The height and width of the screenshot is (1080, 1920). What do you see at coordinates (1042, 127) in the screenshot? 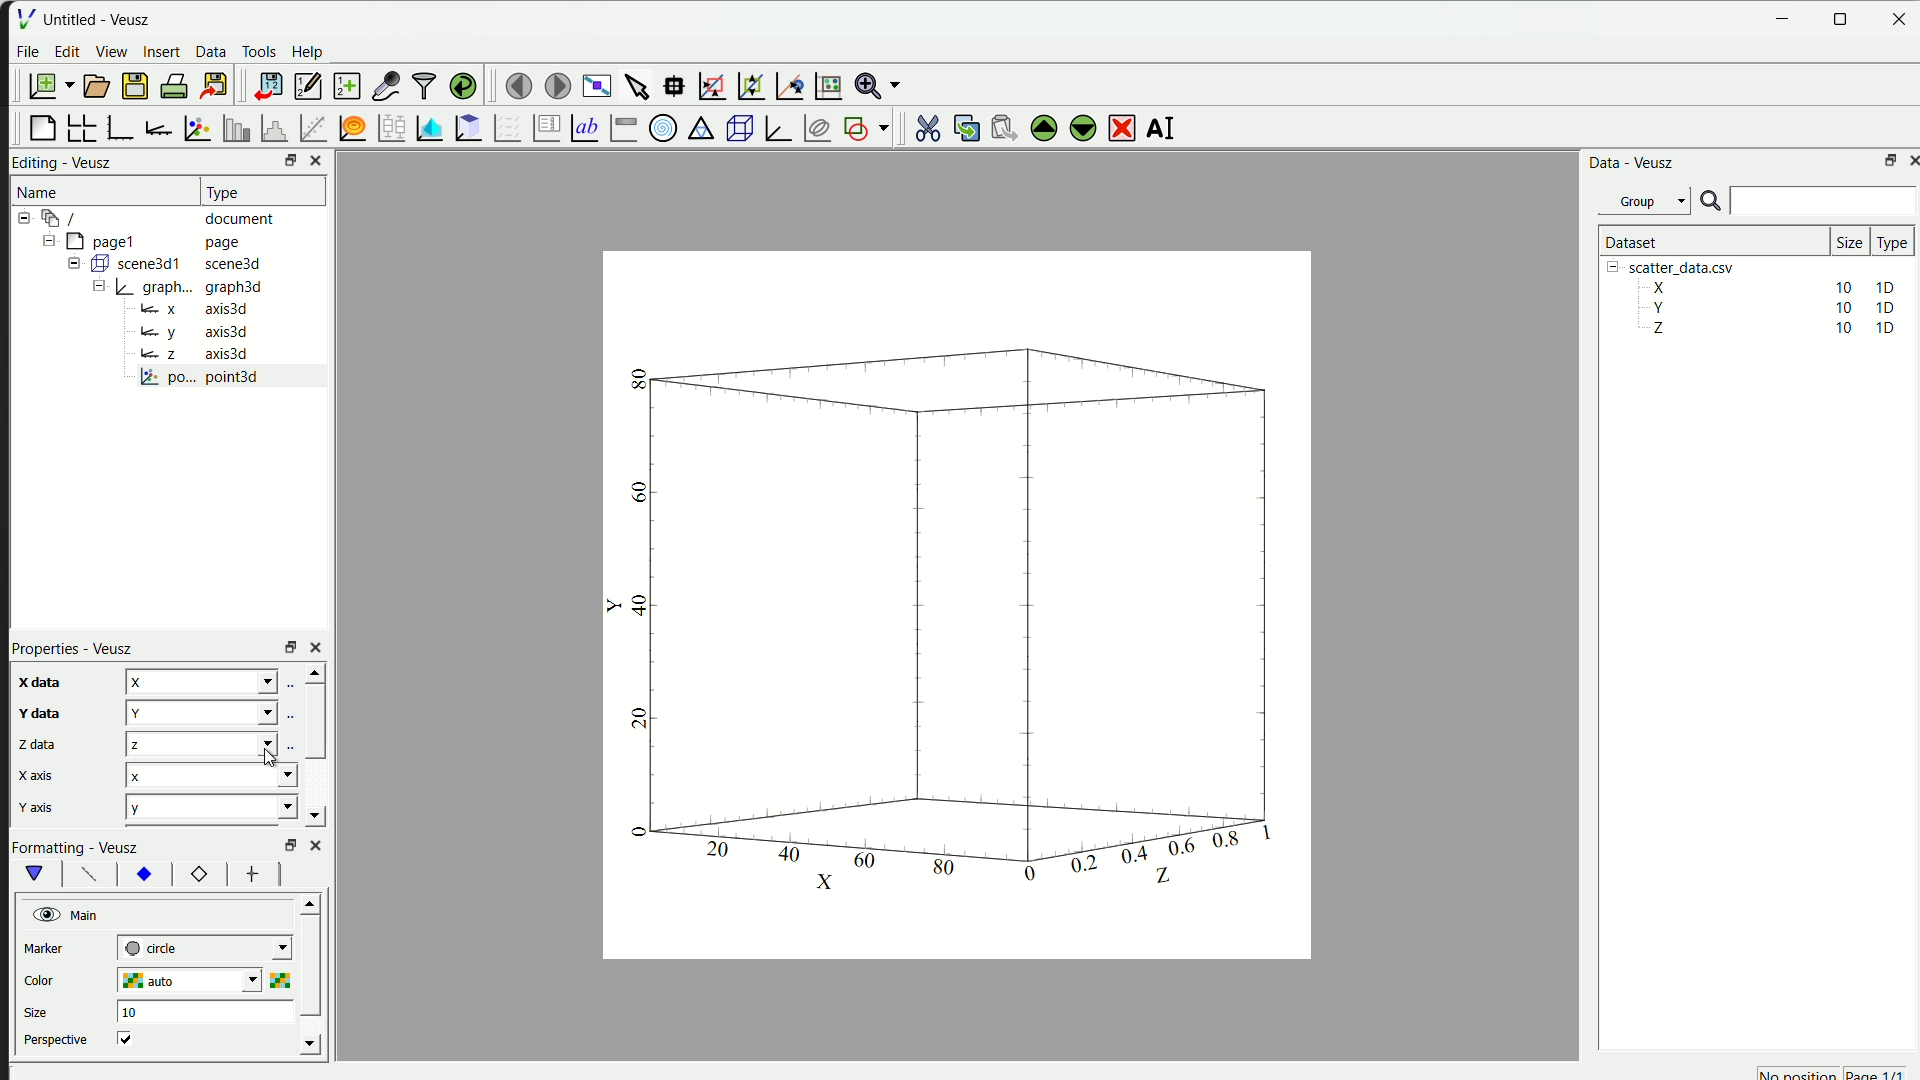
I see `move up the selected widget` at bounding box center [1042, 127].